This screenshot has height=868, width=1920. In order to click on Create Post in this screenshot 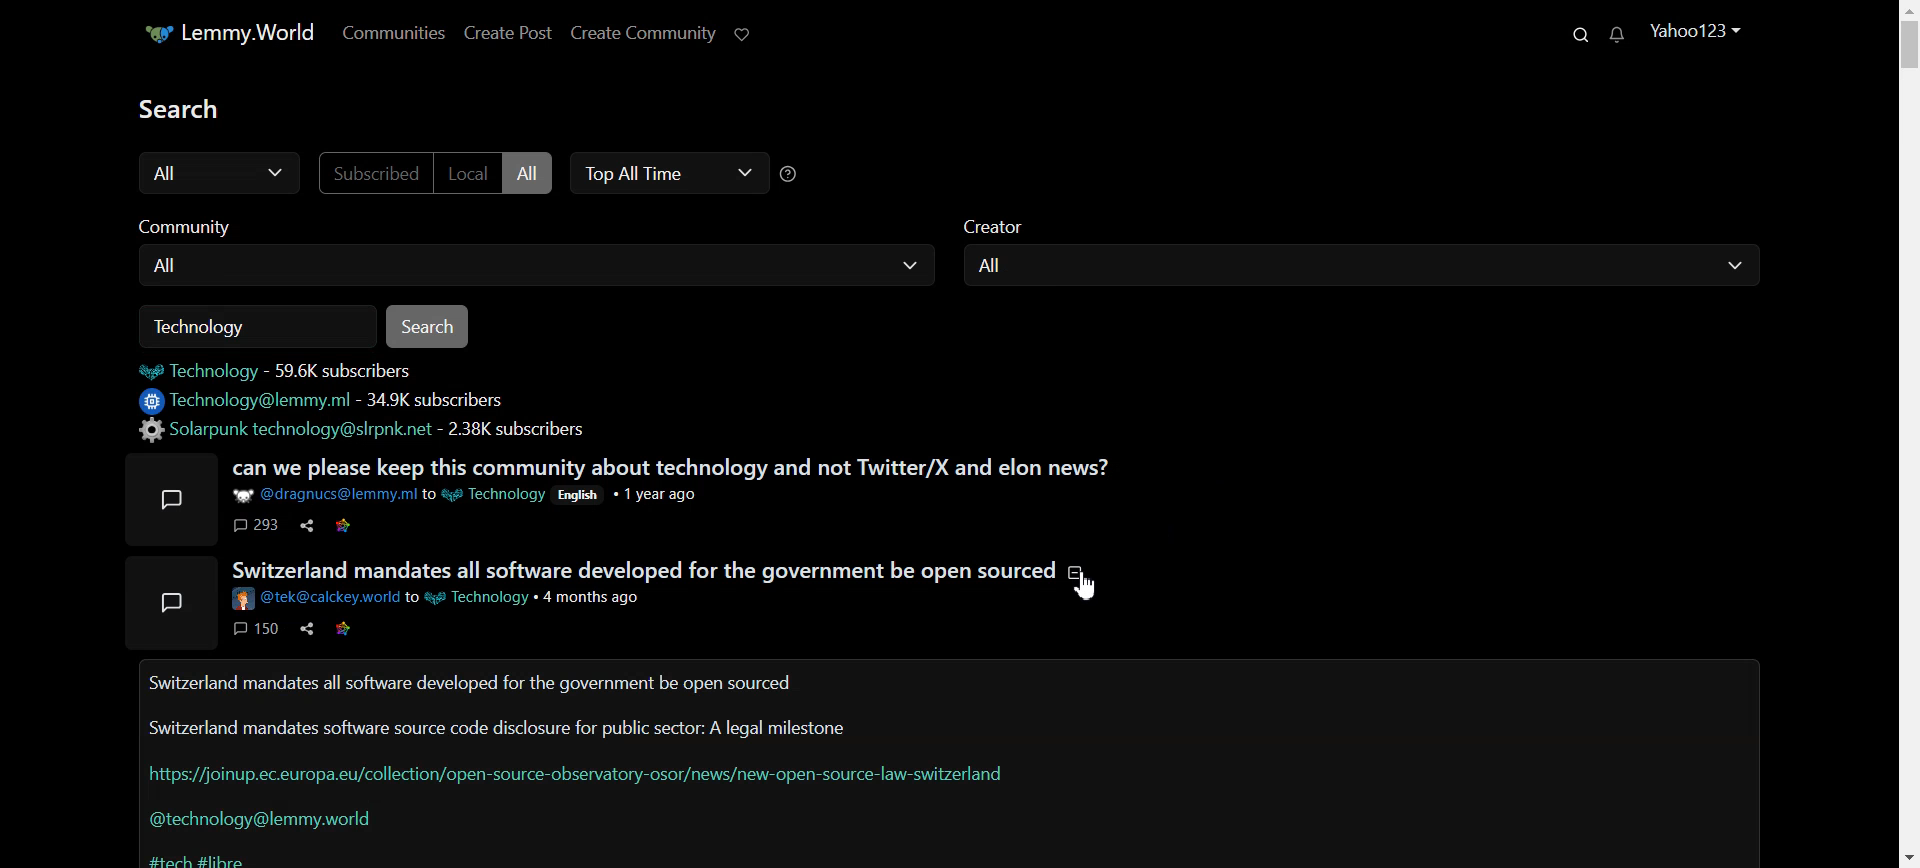, I will do `click(511, 34)`.